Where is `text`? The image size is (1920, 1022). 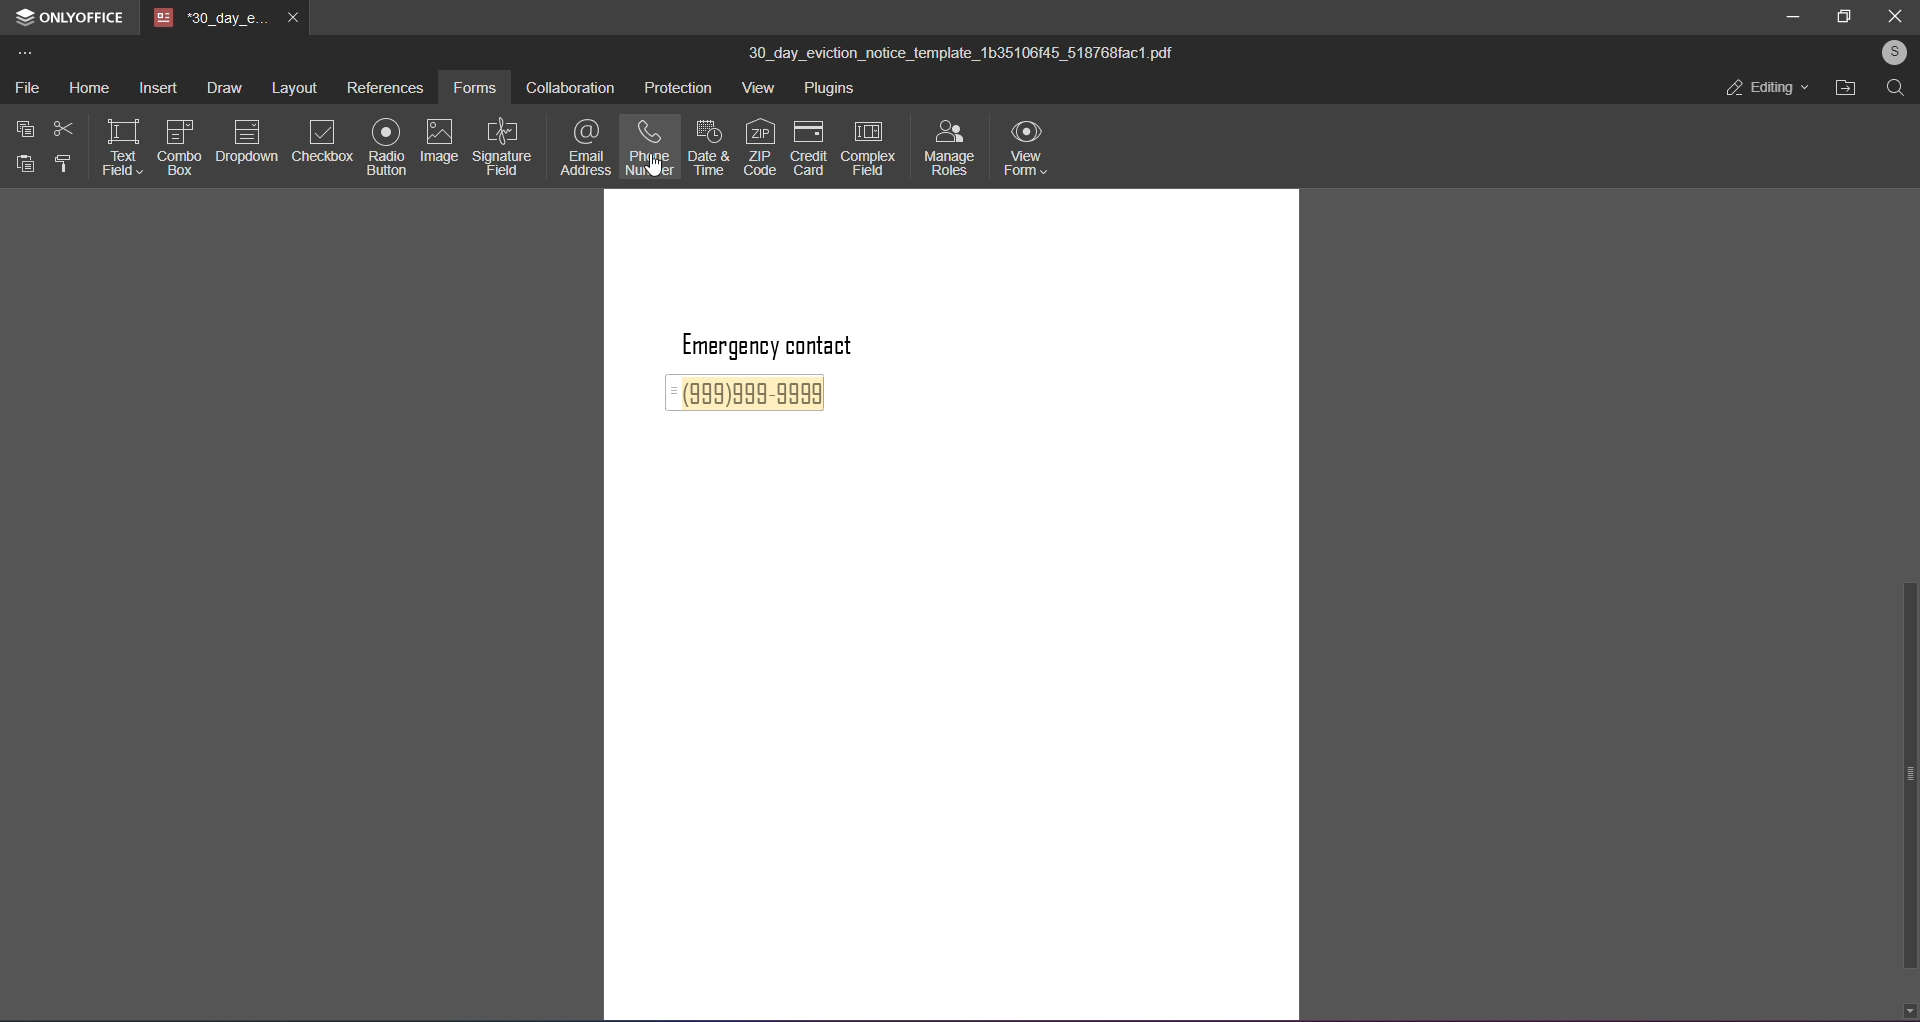 text is located at coordinates (786, 343).